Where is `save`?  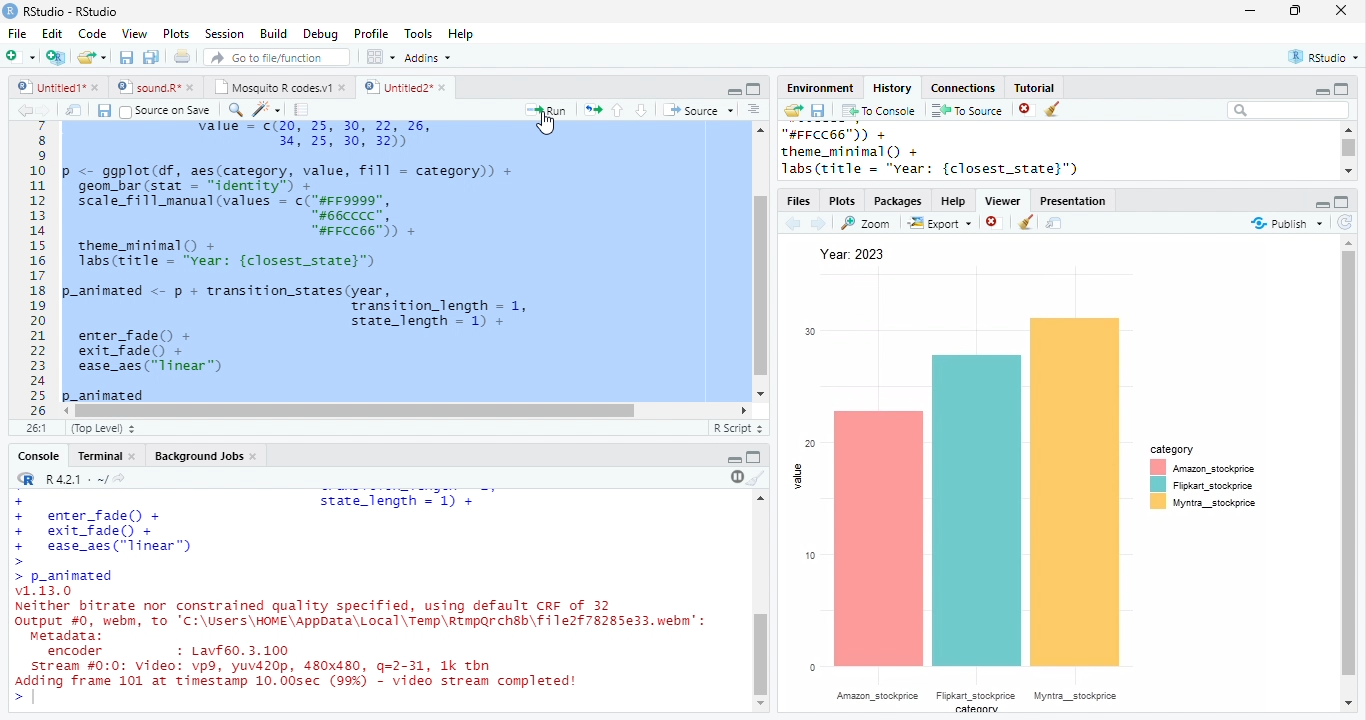 save is located at coordinates (818, 110).